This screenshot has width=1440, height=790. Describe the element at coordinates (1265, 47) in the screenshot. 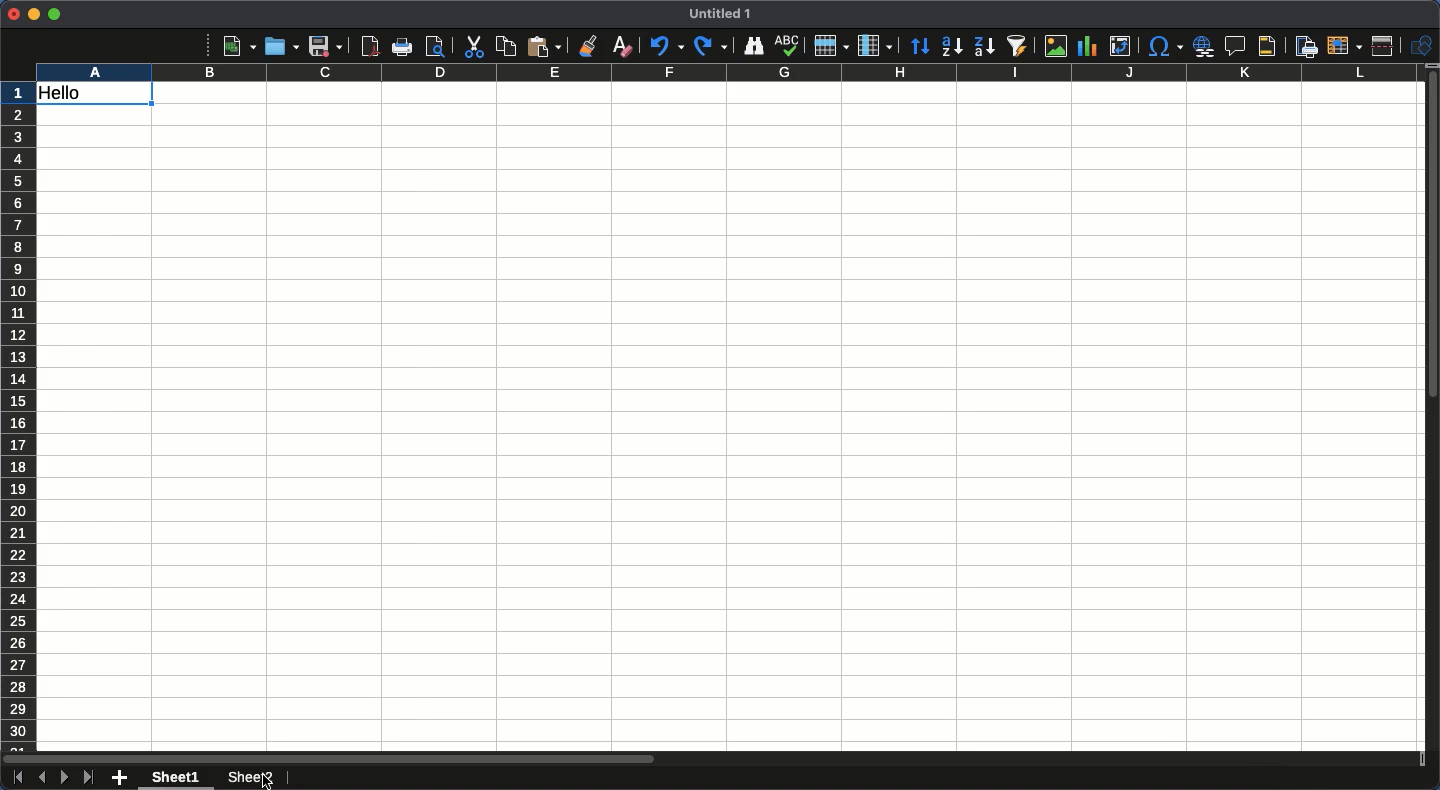

I see `Headers and footers` at that location.